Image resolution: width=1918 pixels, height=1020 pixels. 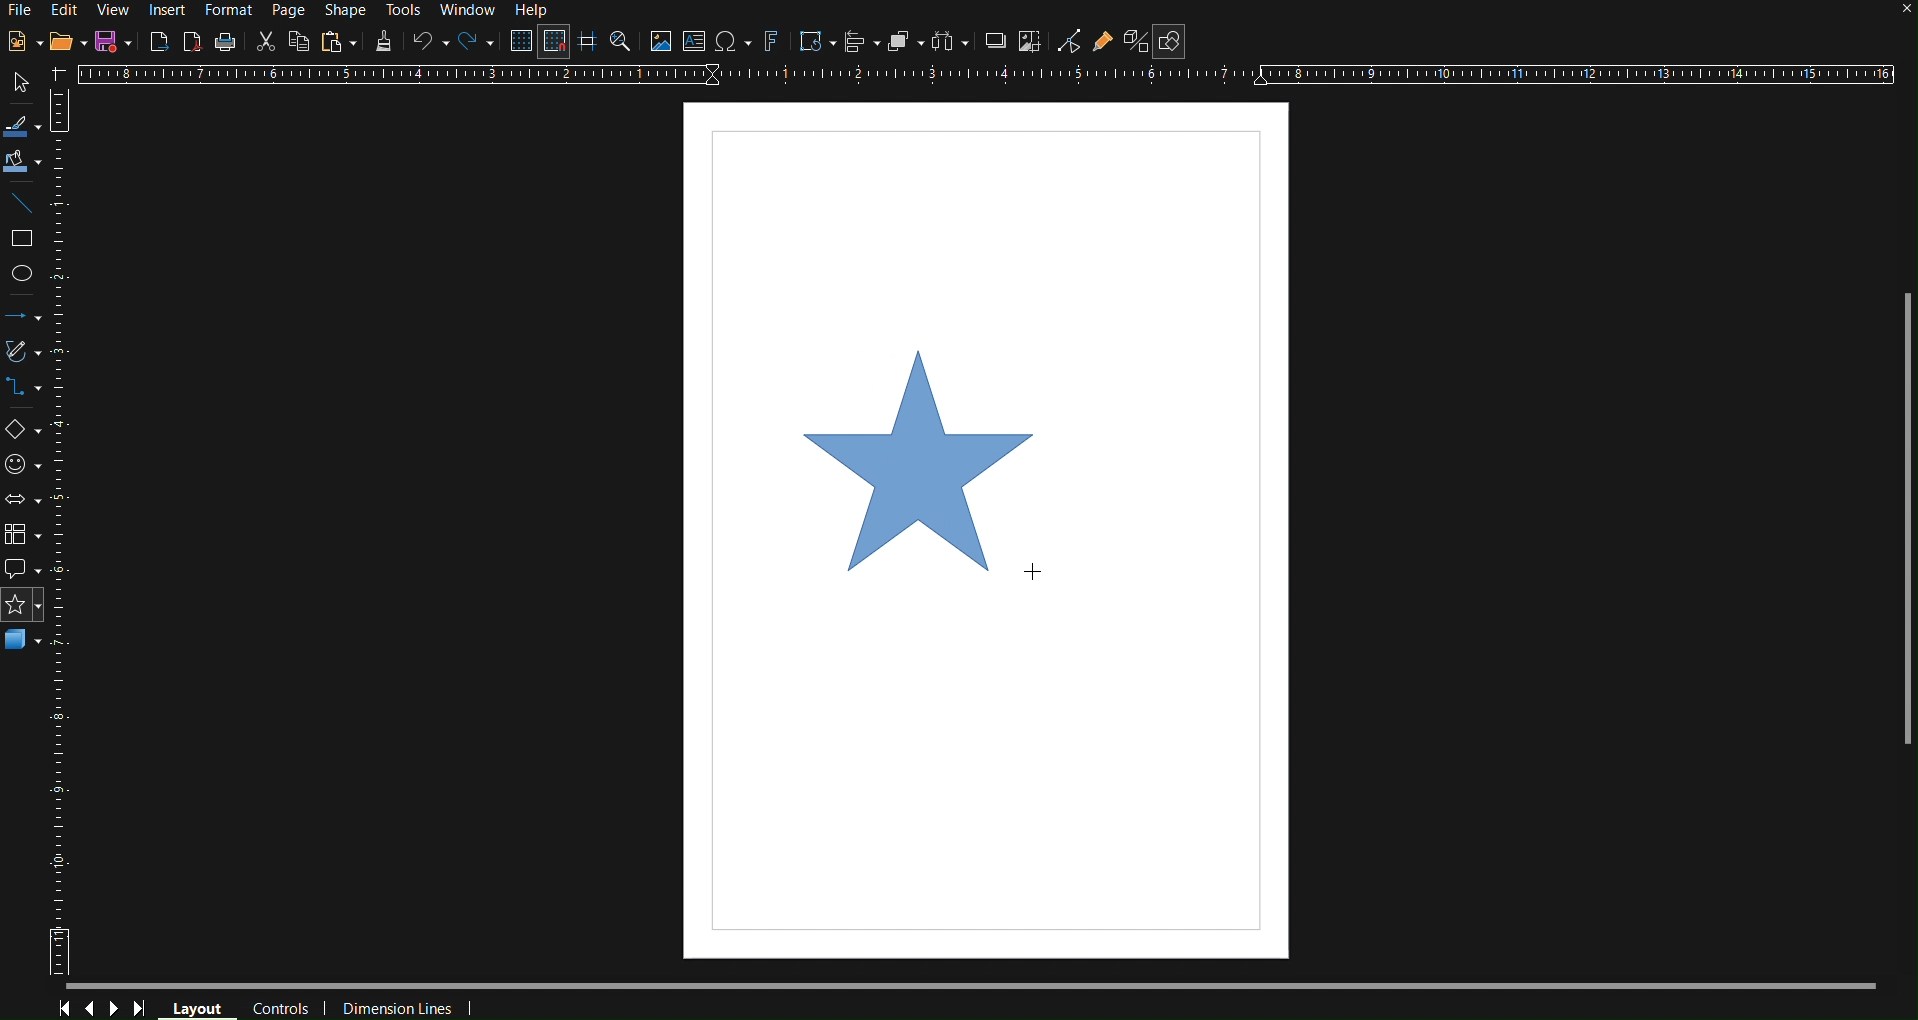 I want to click on Display Grid, so click(x=517, y=42).